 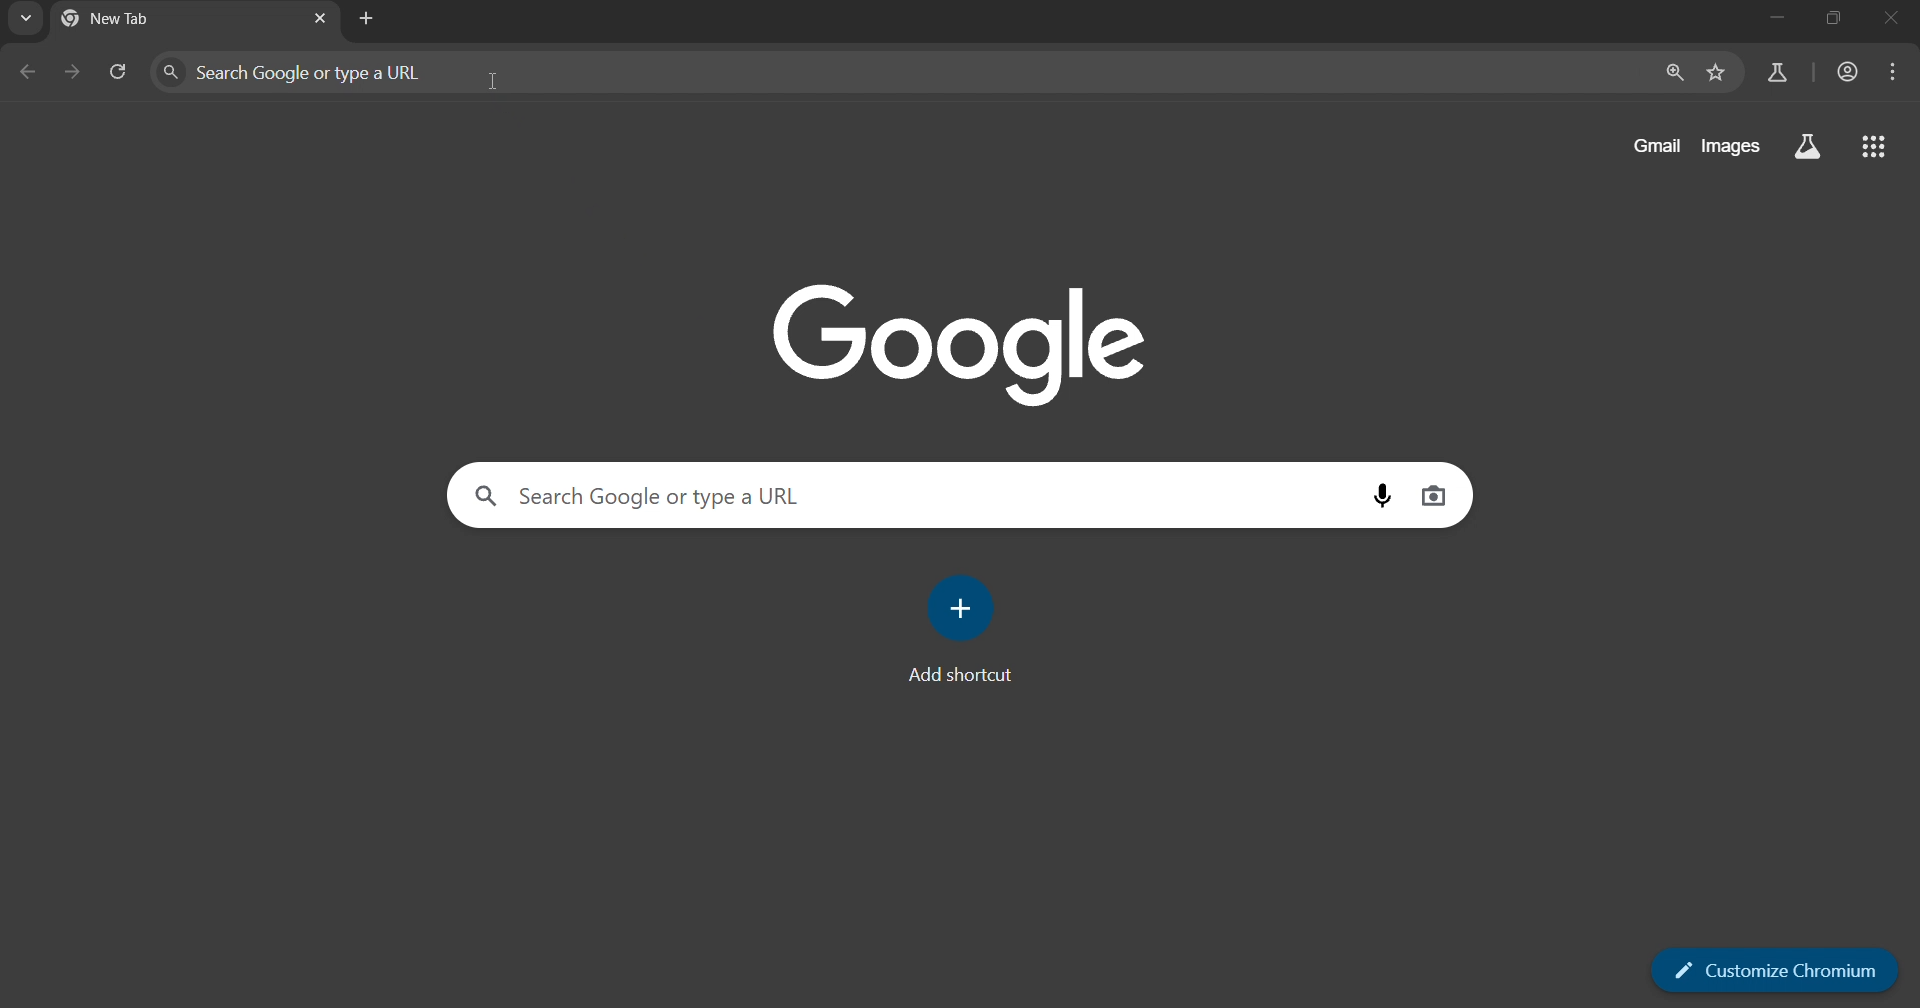 I want to click on cursor, so click(x=493, y=81).